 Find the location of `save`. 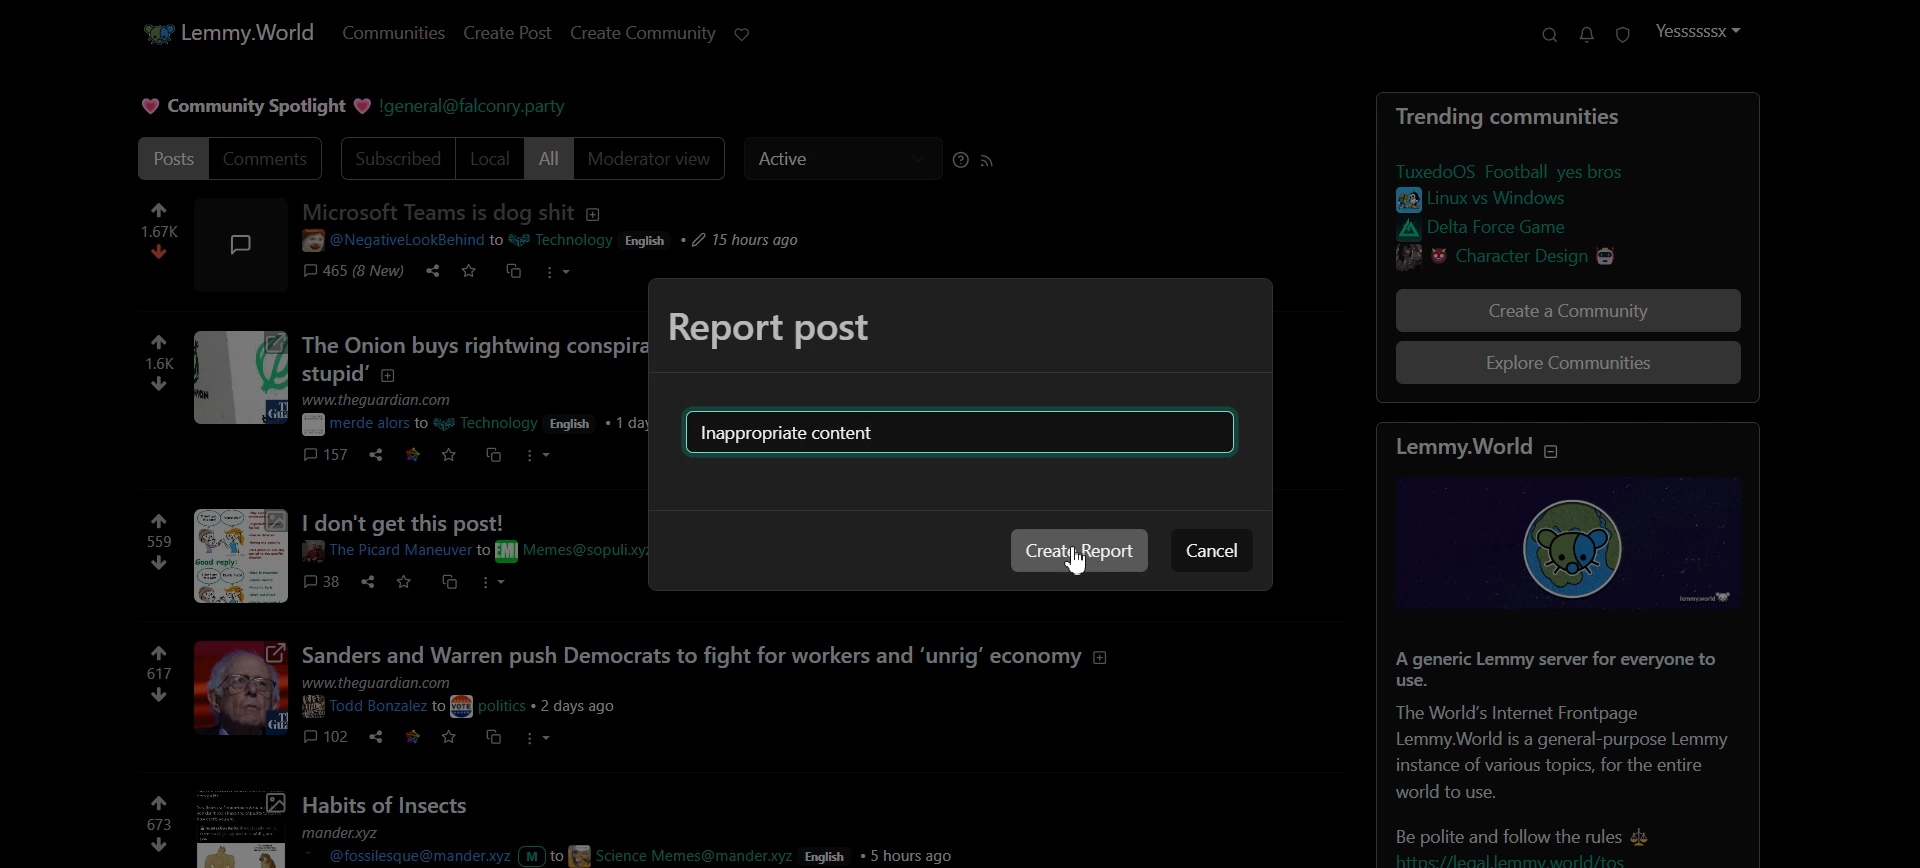

save is located at coordinates (449, 455).